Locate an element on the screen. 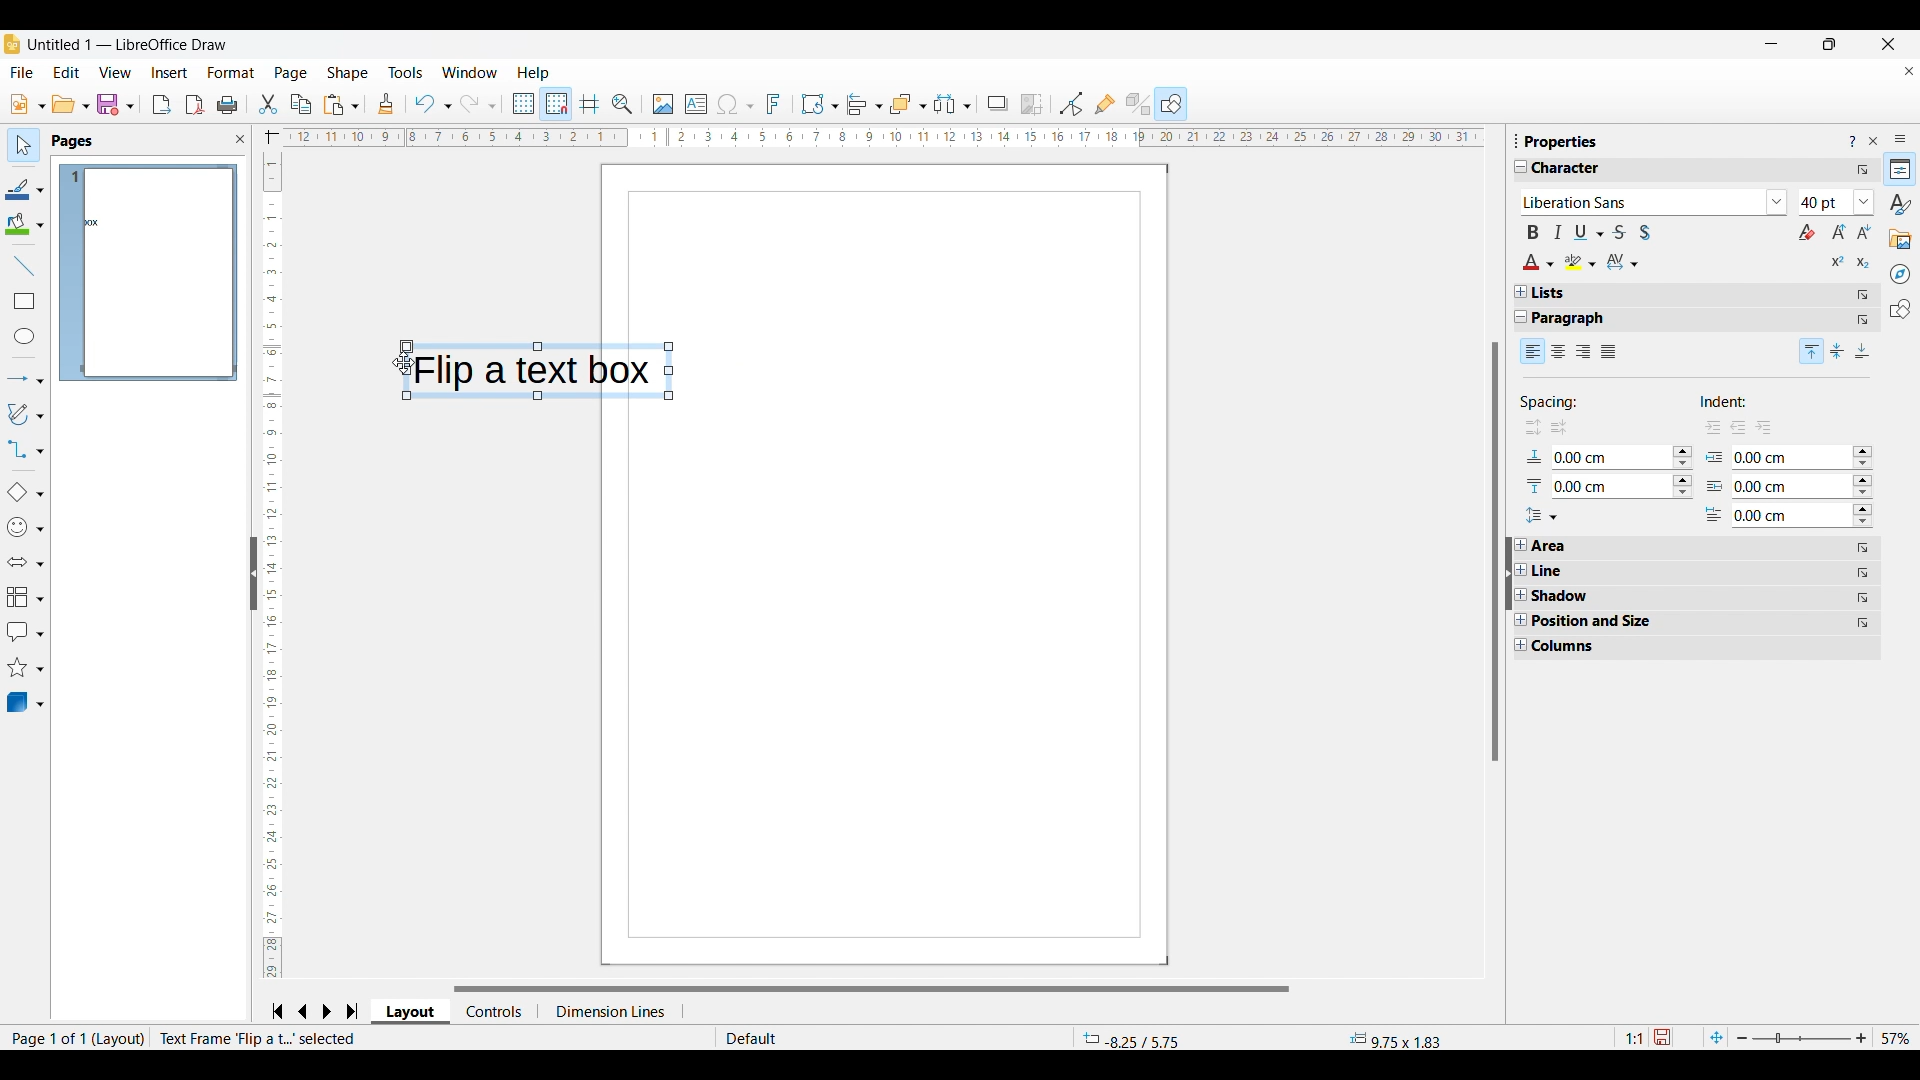 This screenshot has height=1080, width=1920. 3D object options  is located at coordinates (26, 702).